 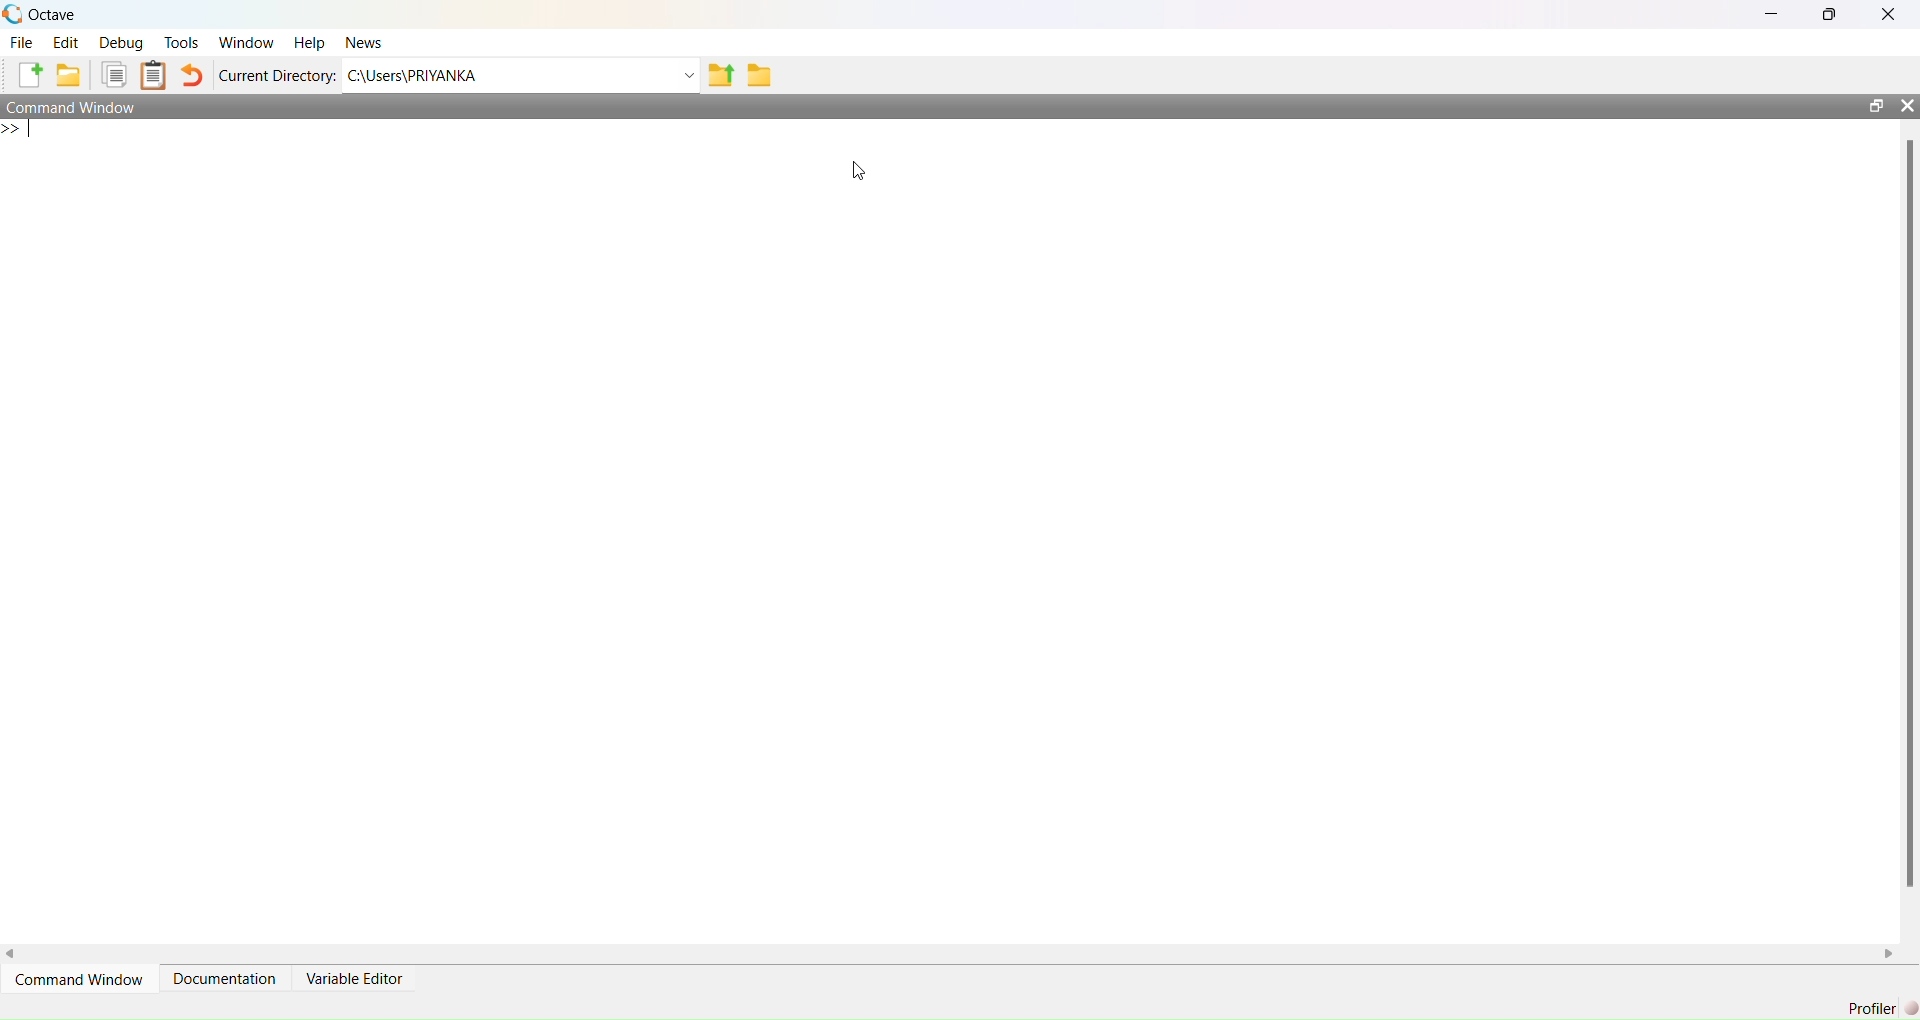 What do you see at coordinates (191, 76) in the screenshot?
I see `undo` at bounding box center [191, 76].